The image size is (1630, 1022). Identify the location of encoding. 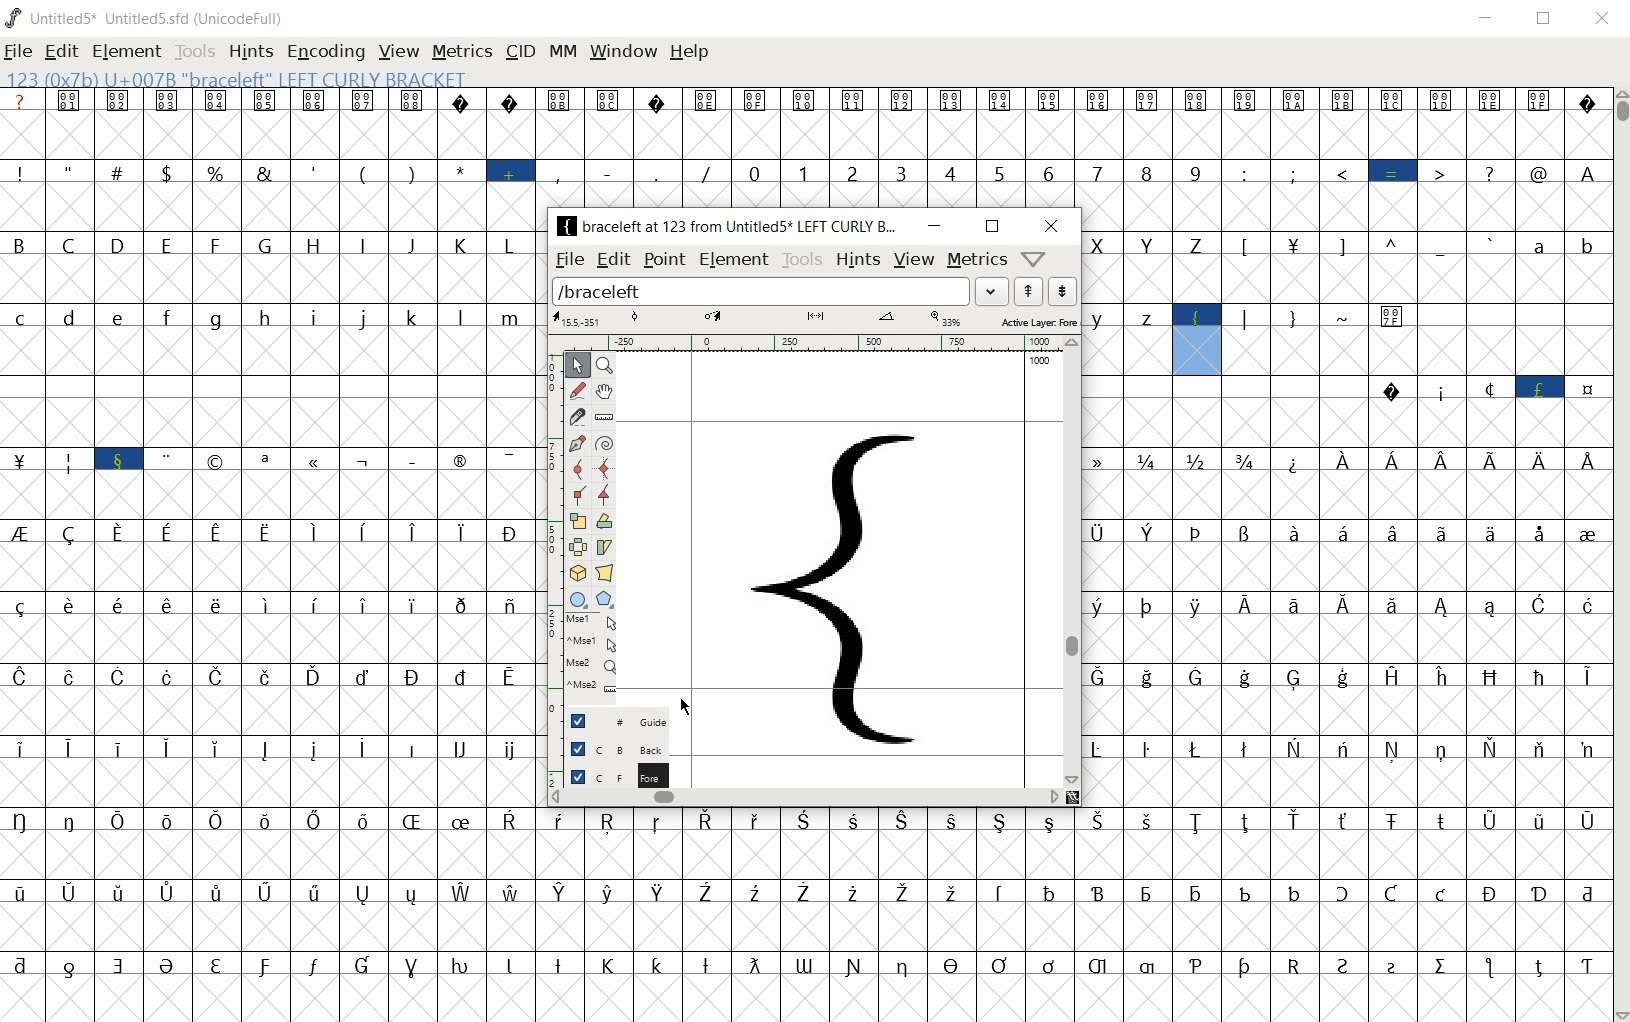
(325, 50).